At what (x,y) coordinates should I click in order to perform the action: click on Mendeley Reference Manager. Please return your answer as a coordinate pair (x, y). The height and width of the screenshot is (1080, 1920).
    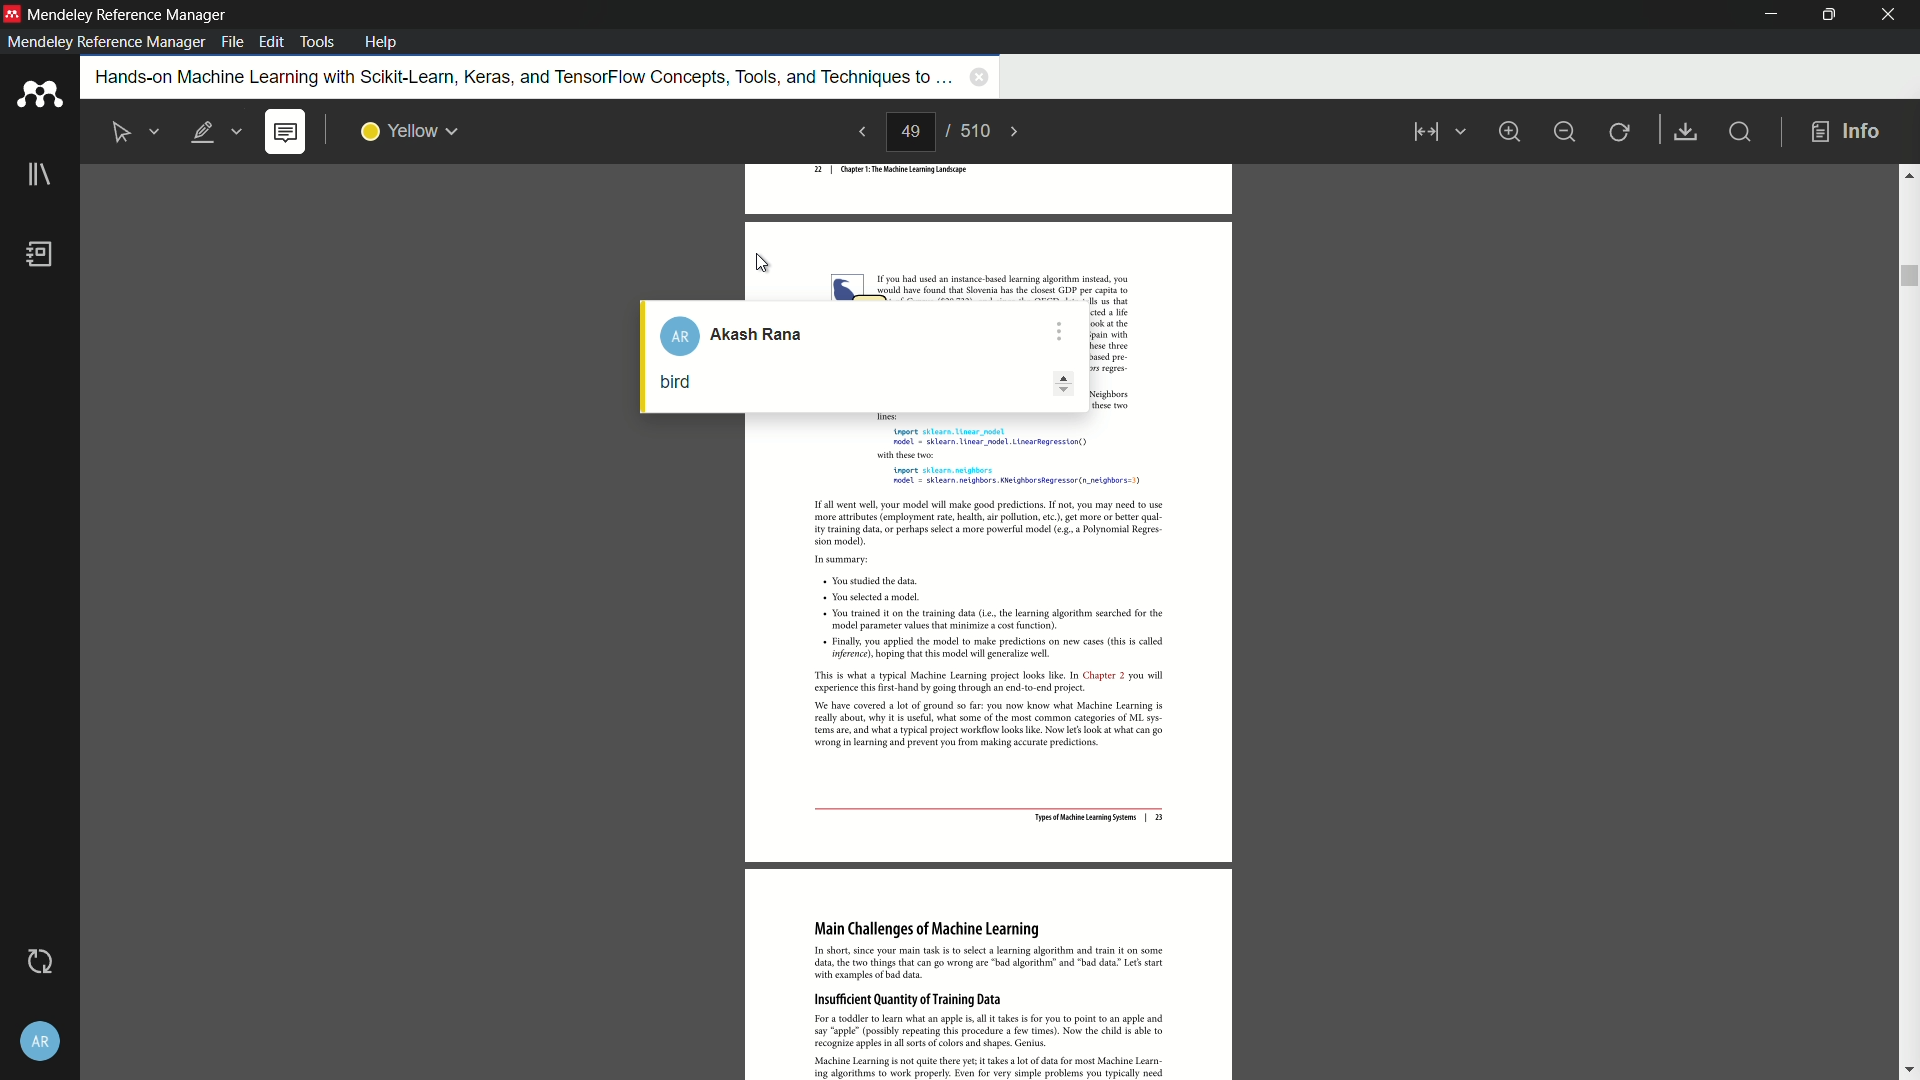
    Looking at the image, I should click on (128, 15).